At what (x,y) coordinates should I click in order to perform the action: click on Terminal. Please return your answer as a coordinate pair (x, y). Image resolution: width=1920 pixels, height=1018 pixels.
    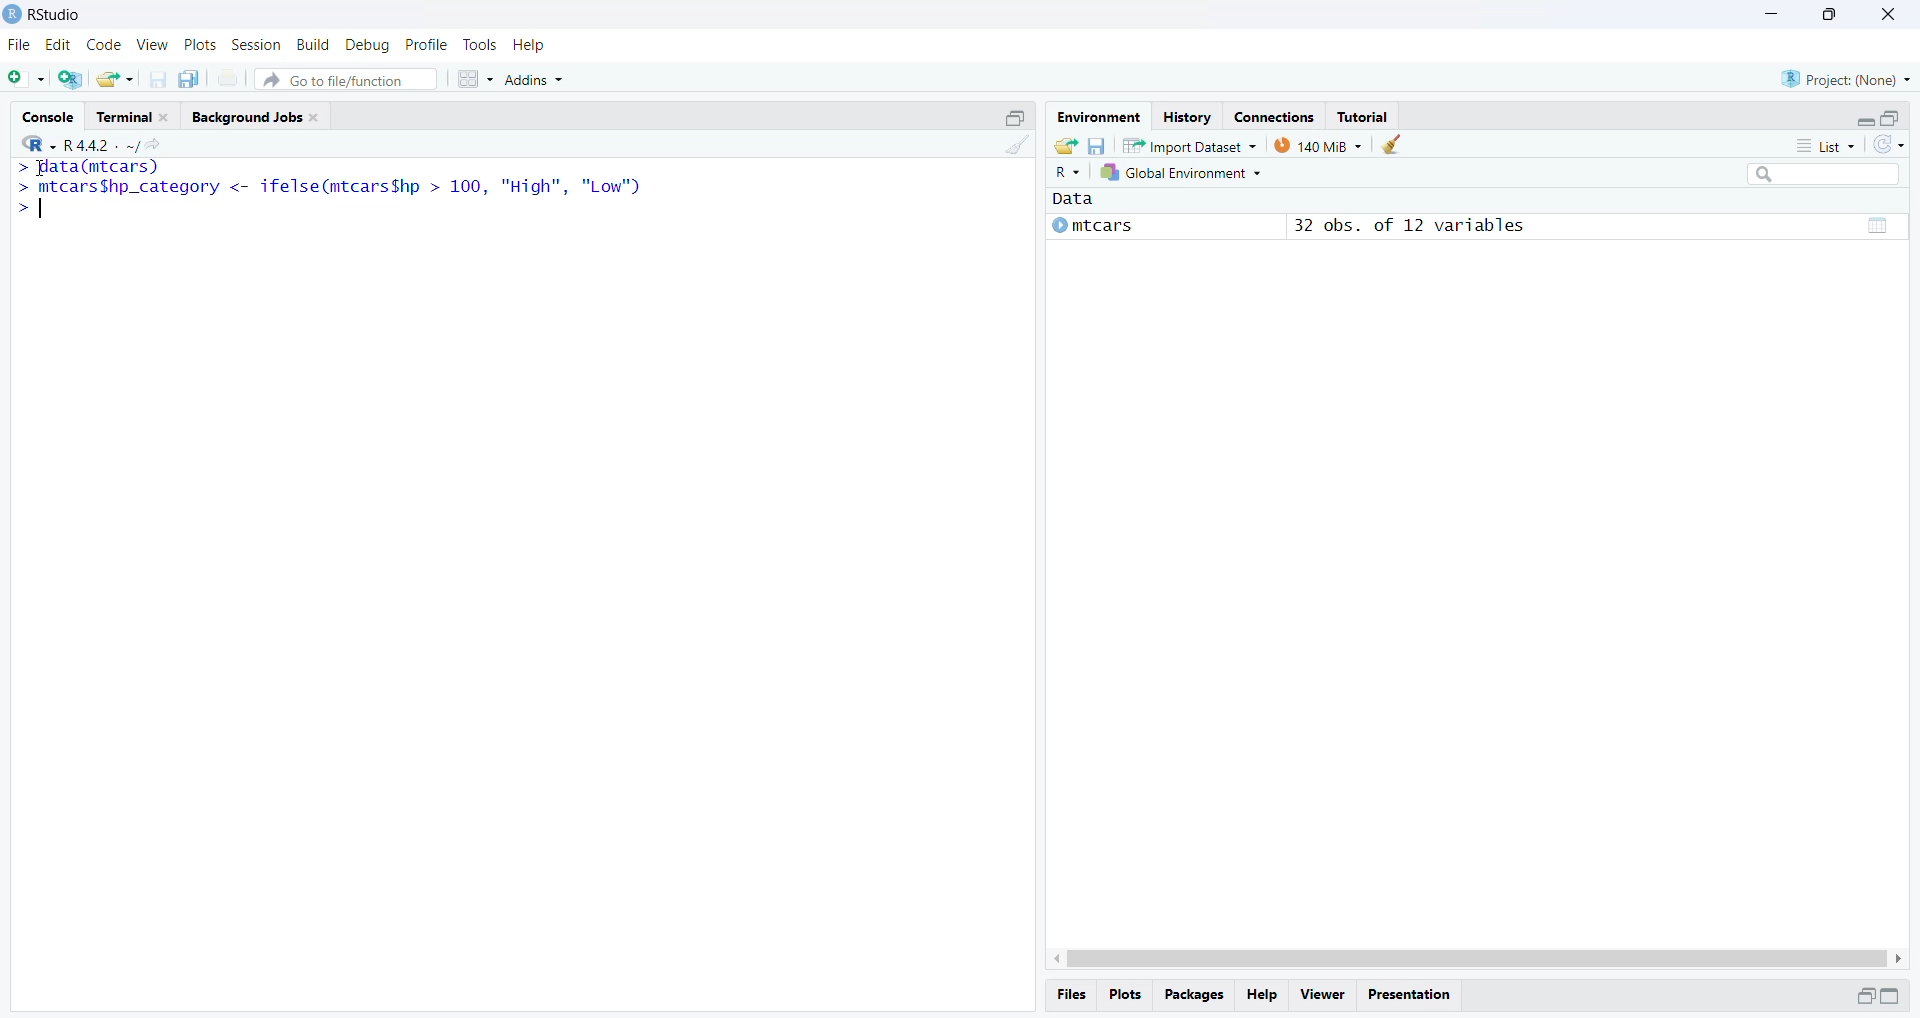
    Looking at the image, I should click on (135, 116).